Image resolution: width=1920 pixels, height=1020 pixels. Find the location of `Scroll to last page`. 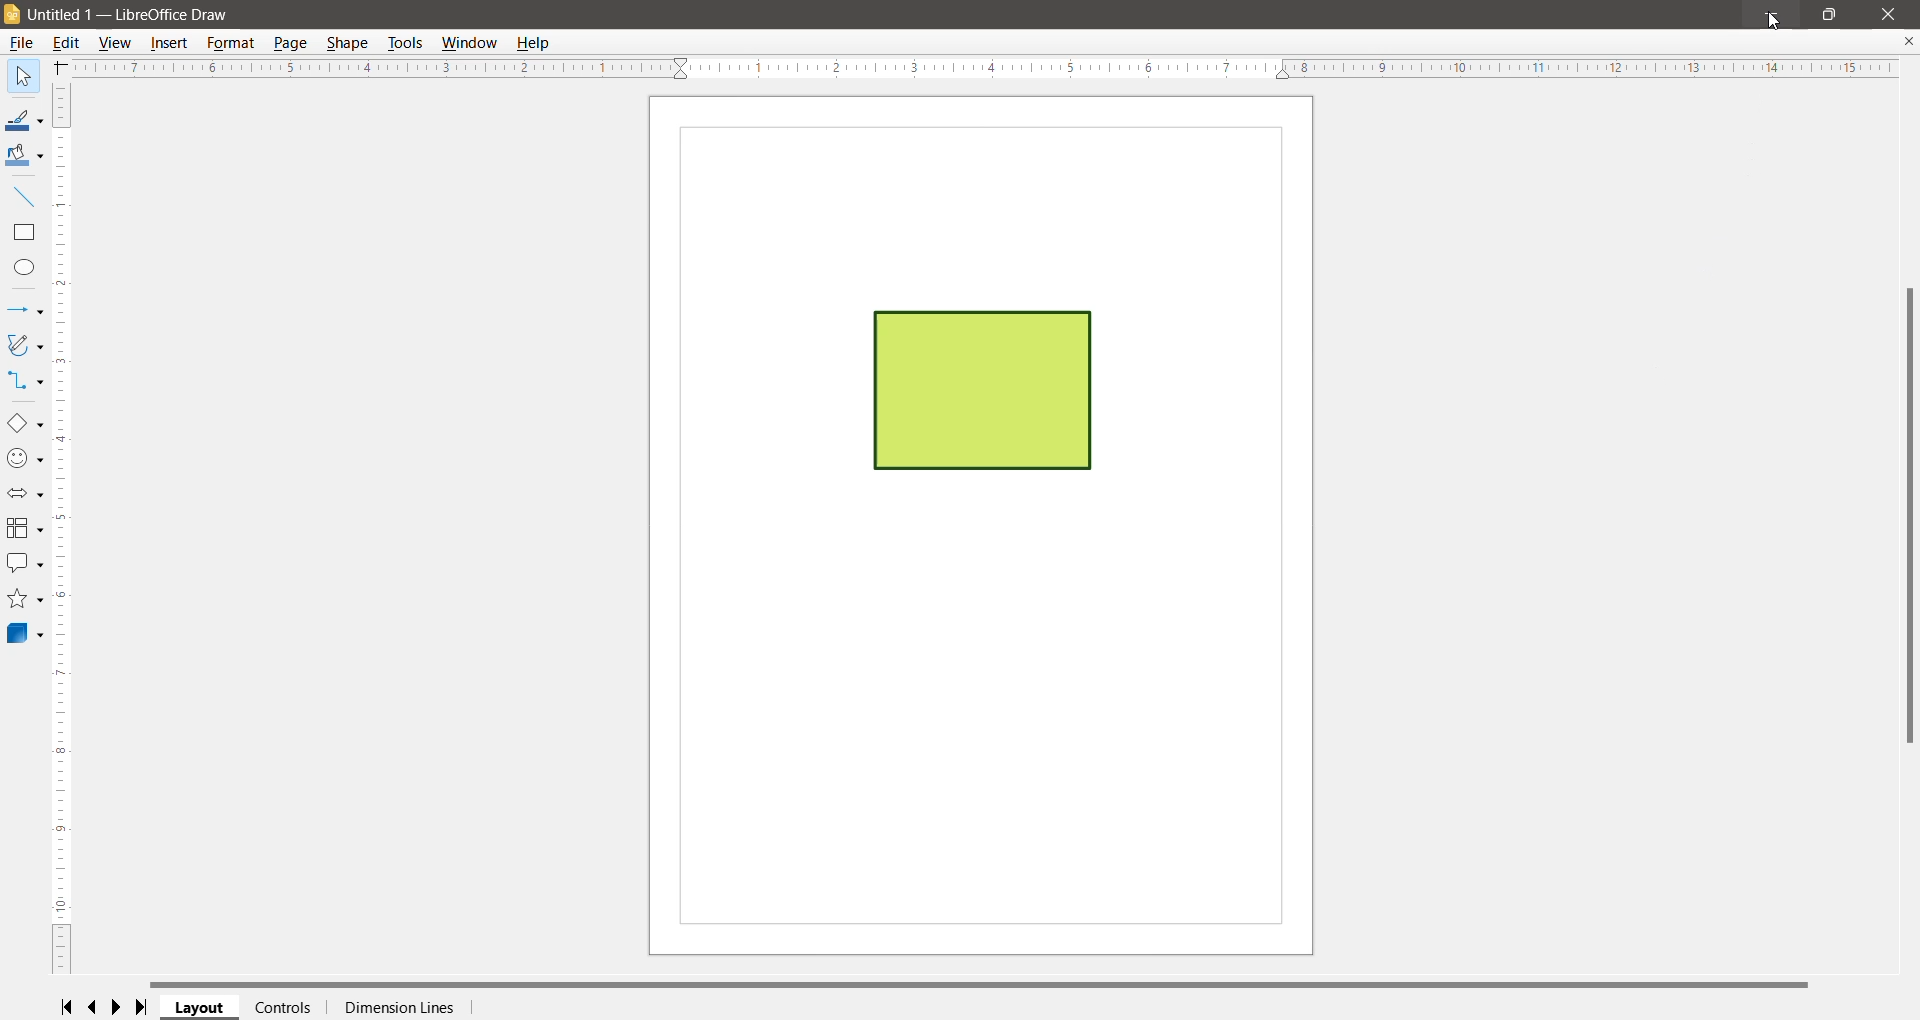

Scroll to last page is located at coordinates (147, 1008).